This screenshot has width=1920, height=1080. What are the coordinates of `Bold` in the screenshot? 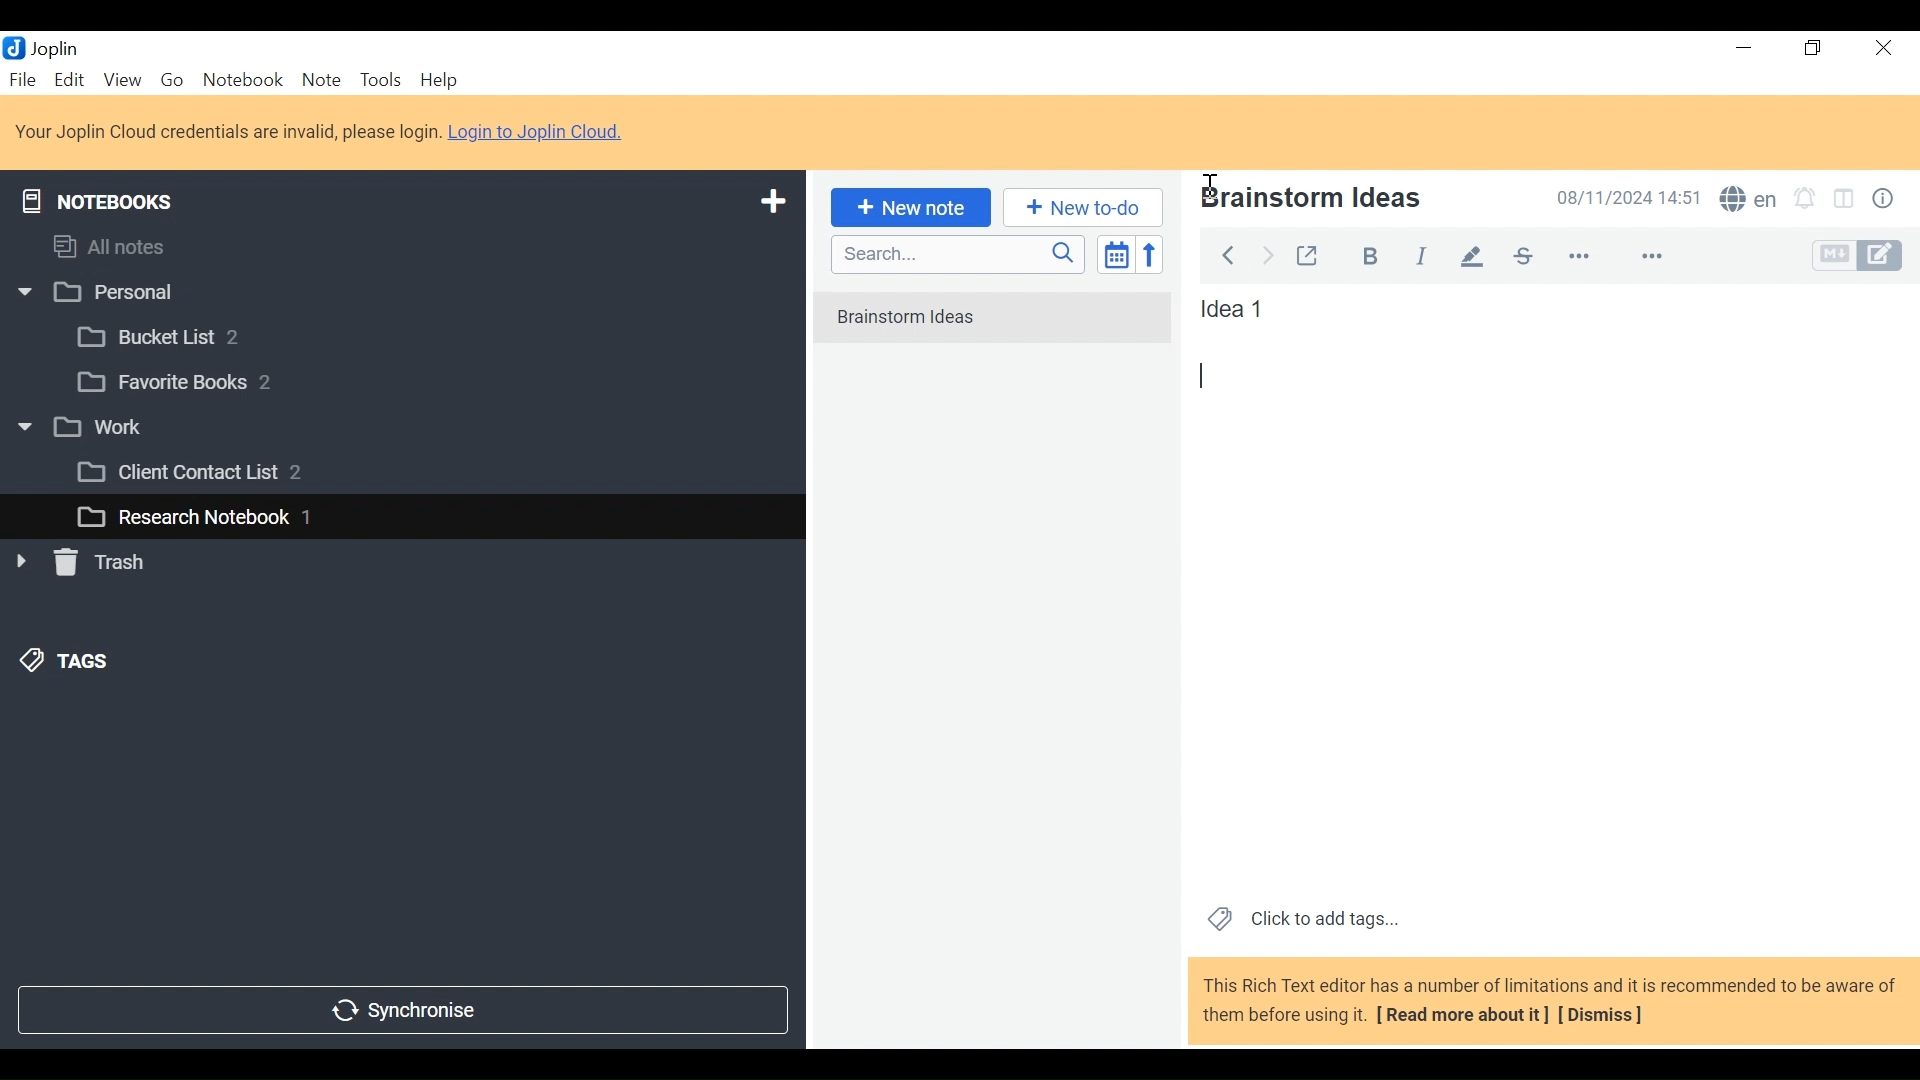 It's located at (1361, 253).